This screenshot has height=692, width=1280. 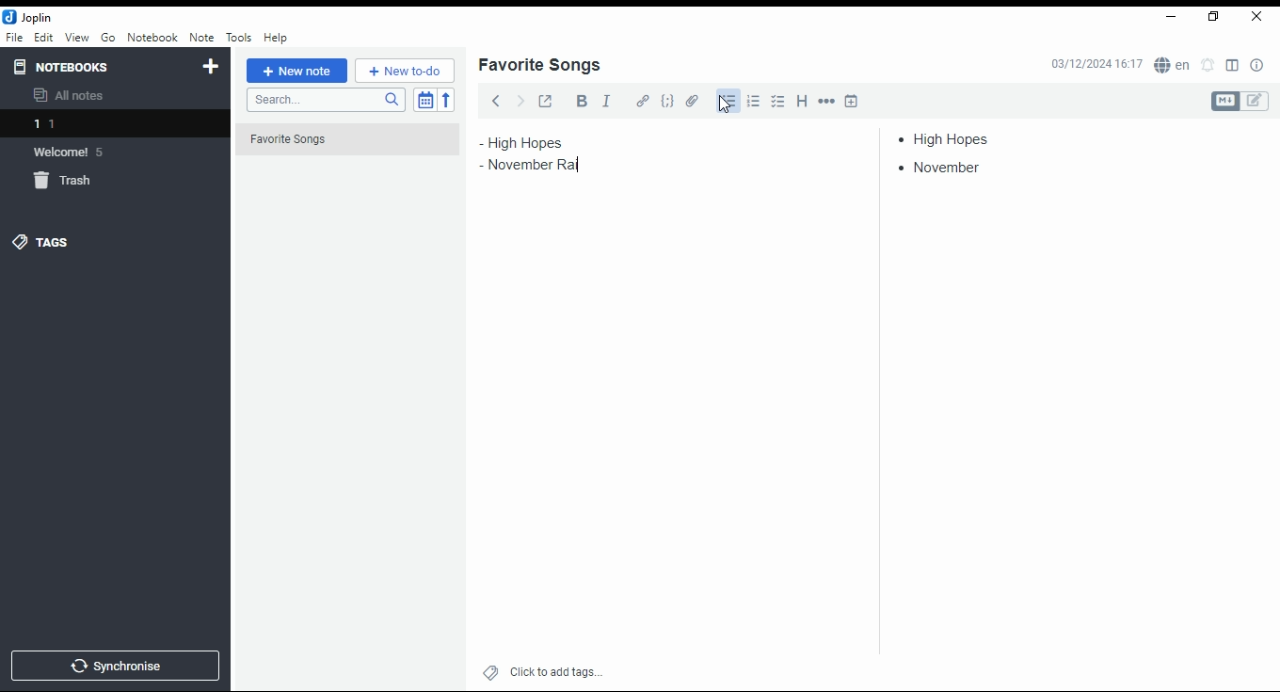 What do you see at coordinates (852, 100) in the screenshot?
I see `insert time` at bounding box center [852, 100].